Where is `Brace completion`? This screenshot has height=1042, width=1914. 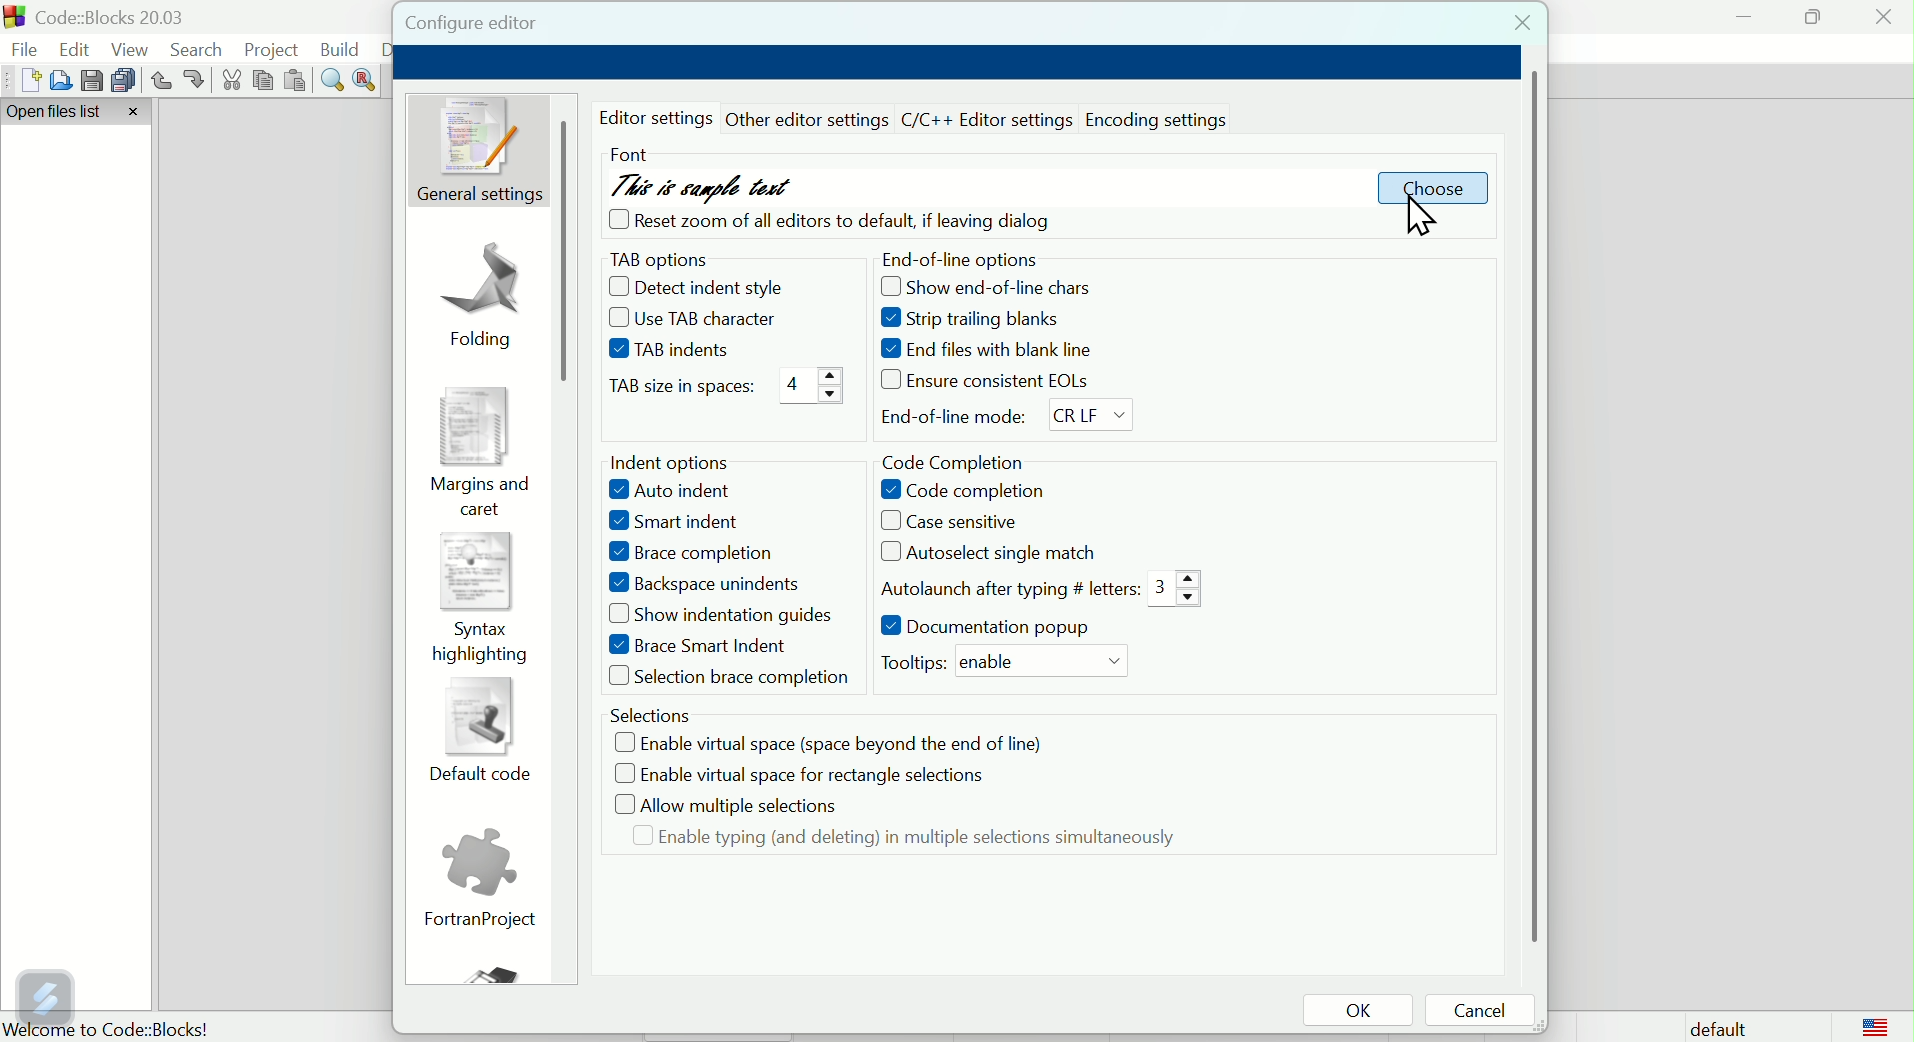 Brace completion is located at coordinates (693, 550).